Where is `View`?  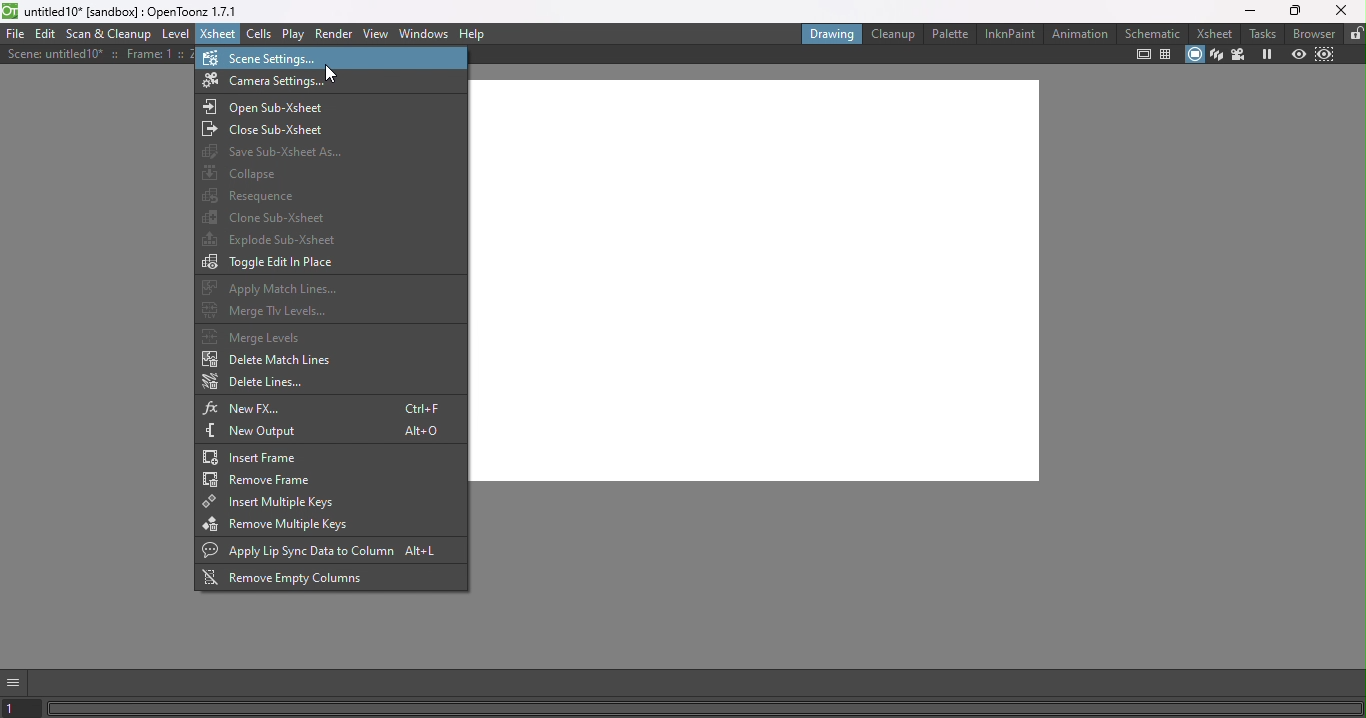
View is located at coordinates (376, 33).